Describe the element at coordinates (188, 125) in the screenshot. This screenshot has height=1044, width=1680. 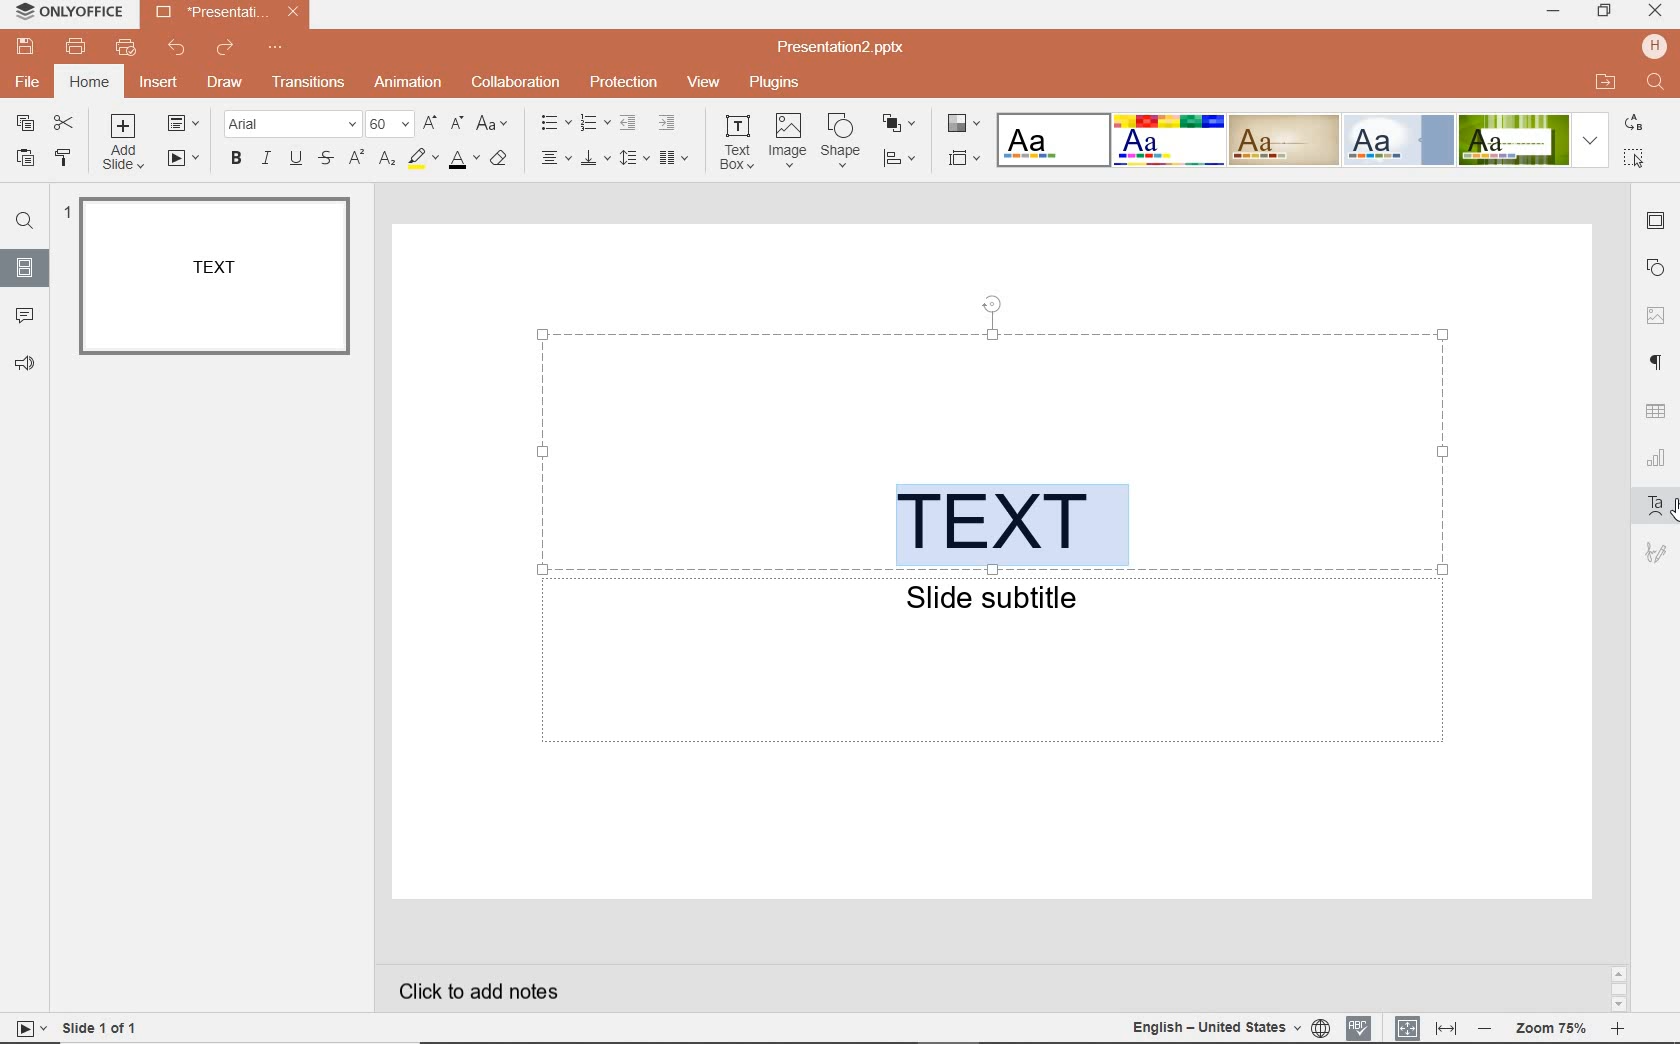
I see `CHANGE SLIDE LAYOUT` at that location.